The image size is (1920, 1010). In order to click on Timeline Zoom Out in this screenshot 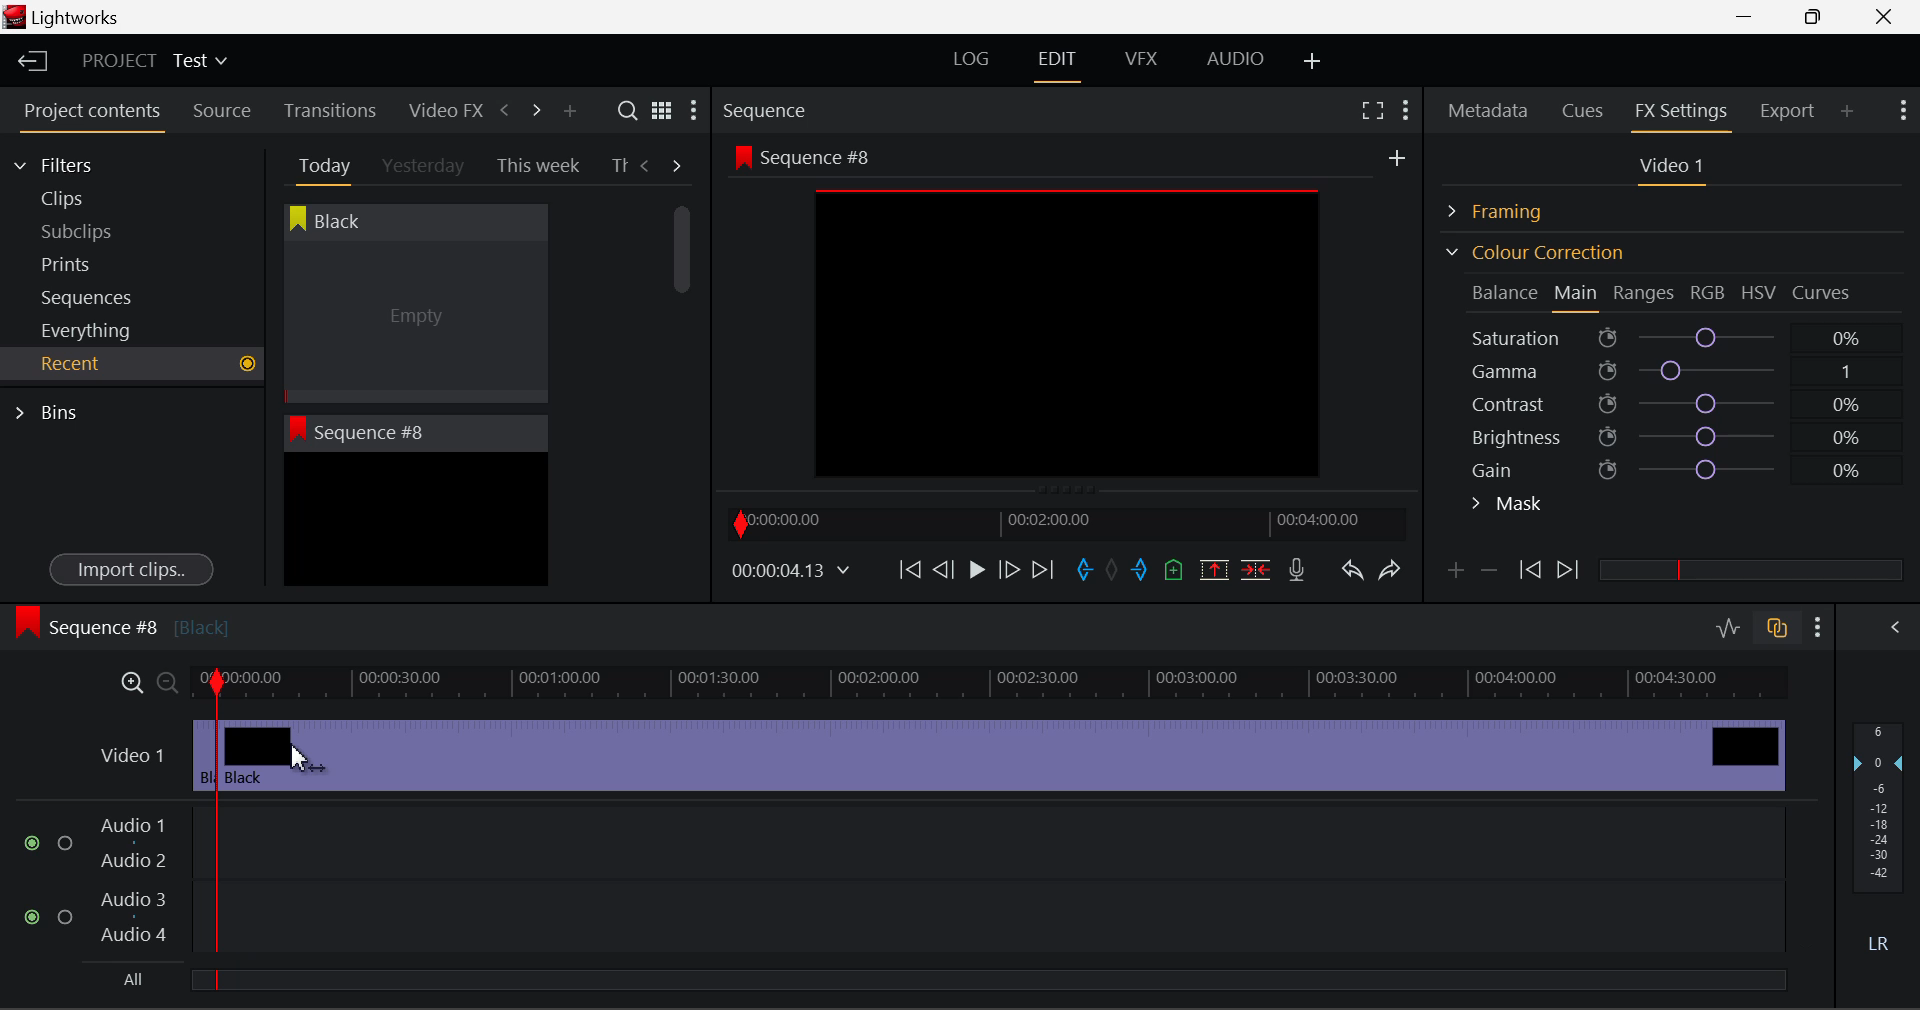, I will do `click(166, 682)`.